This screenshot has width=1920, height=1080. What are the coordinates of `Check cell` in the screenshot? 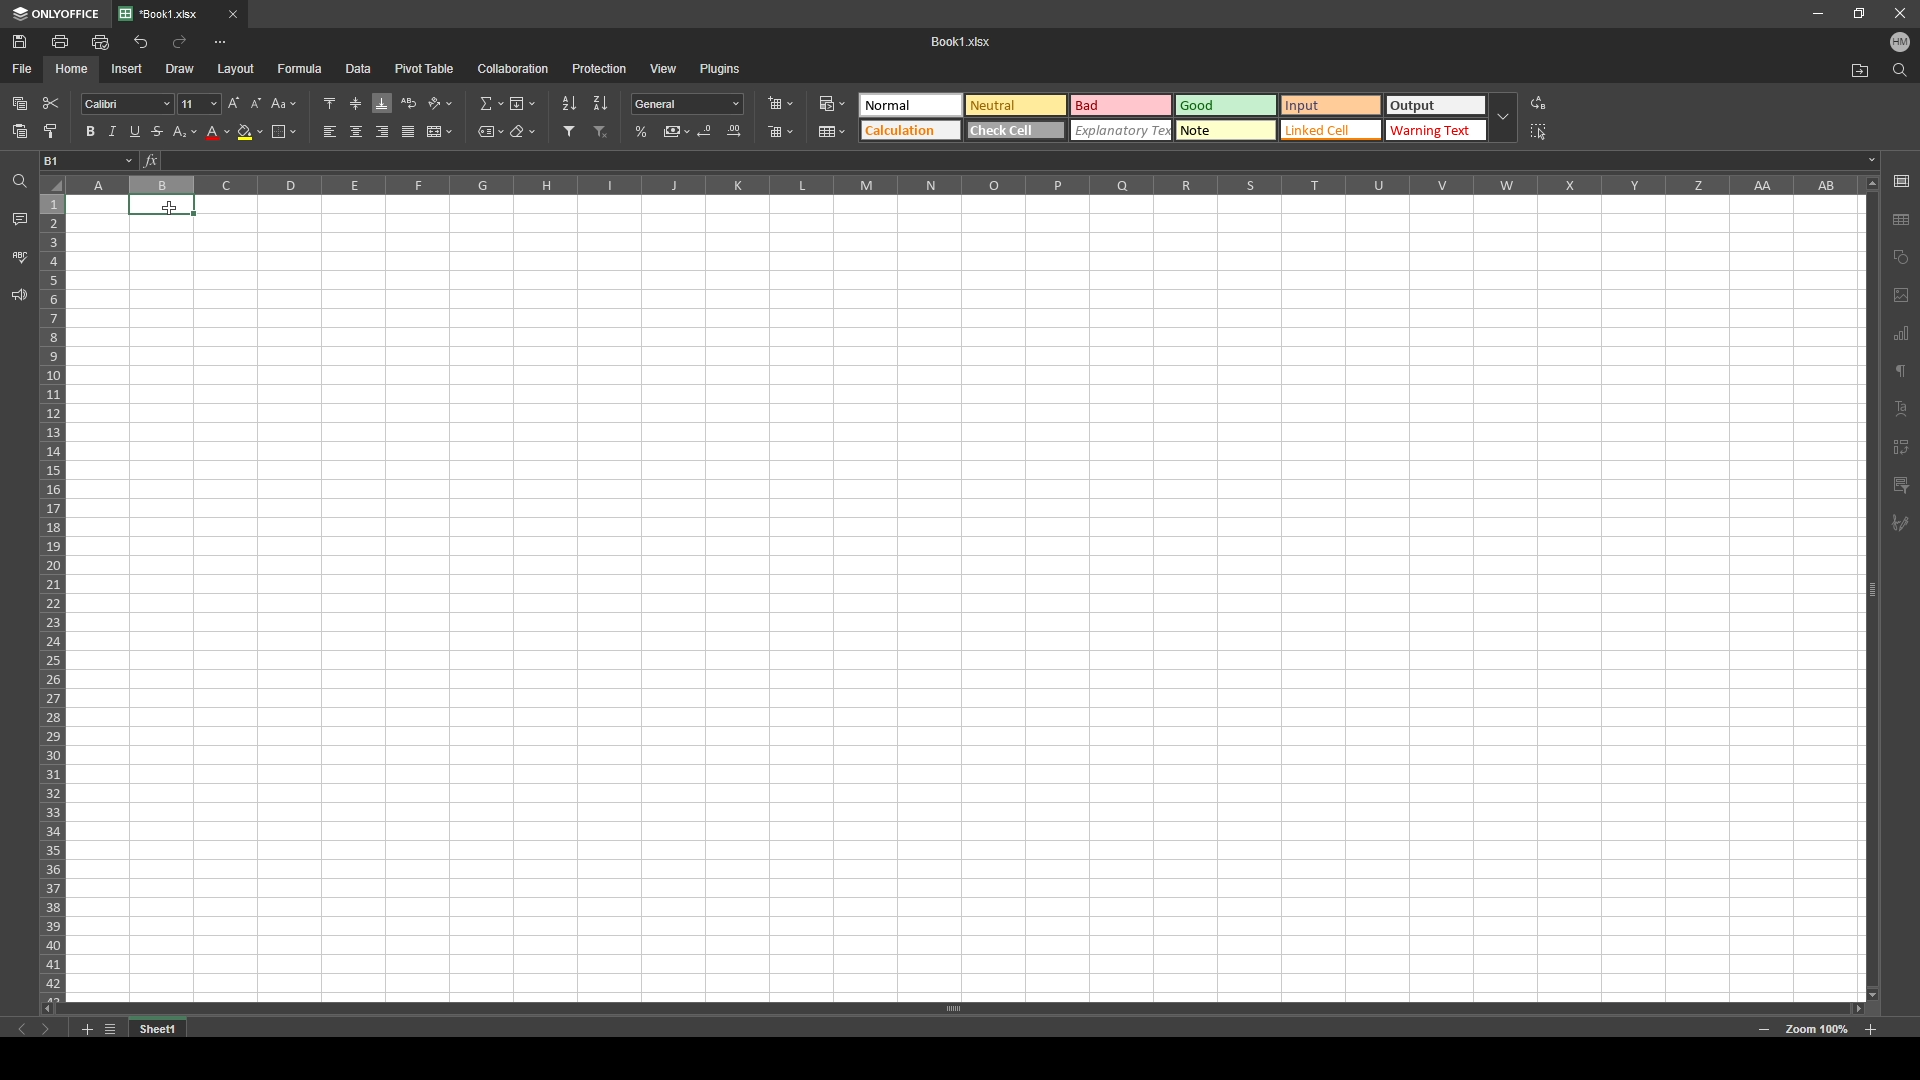 It's located at (1016, 132).